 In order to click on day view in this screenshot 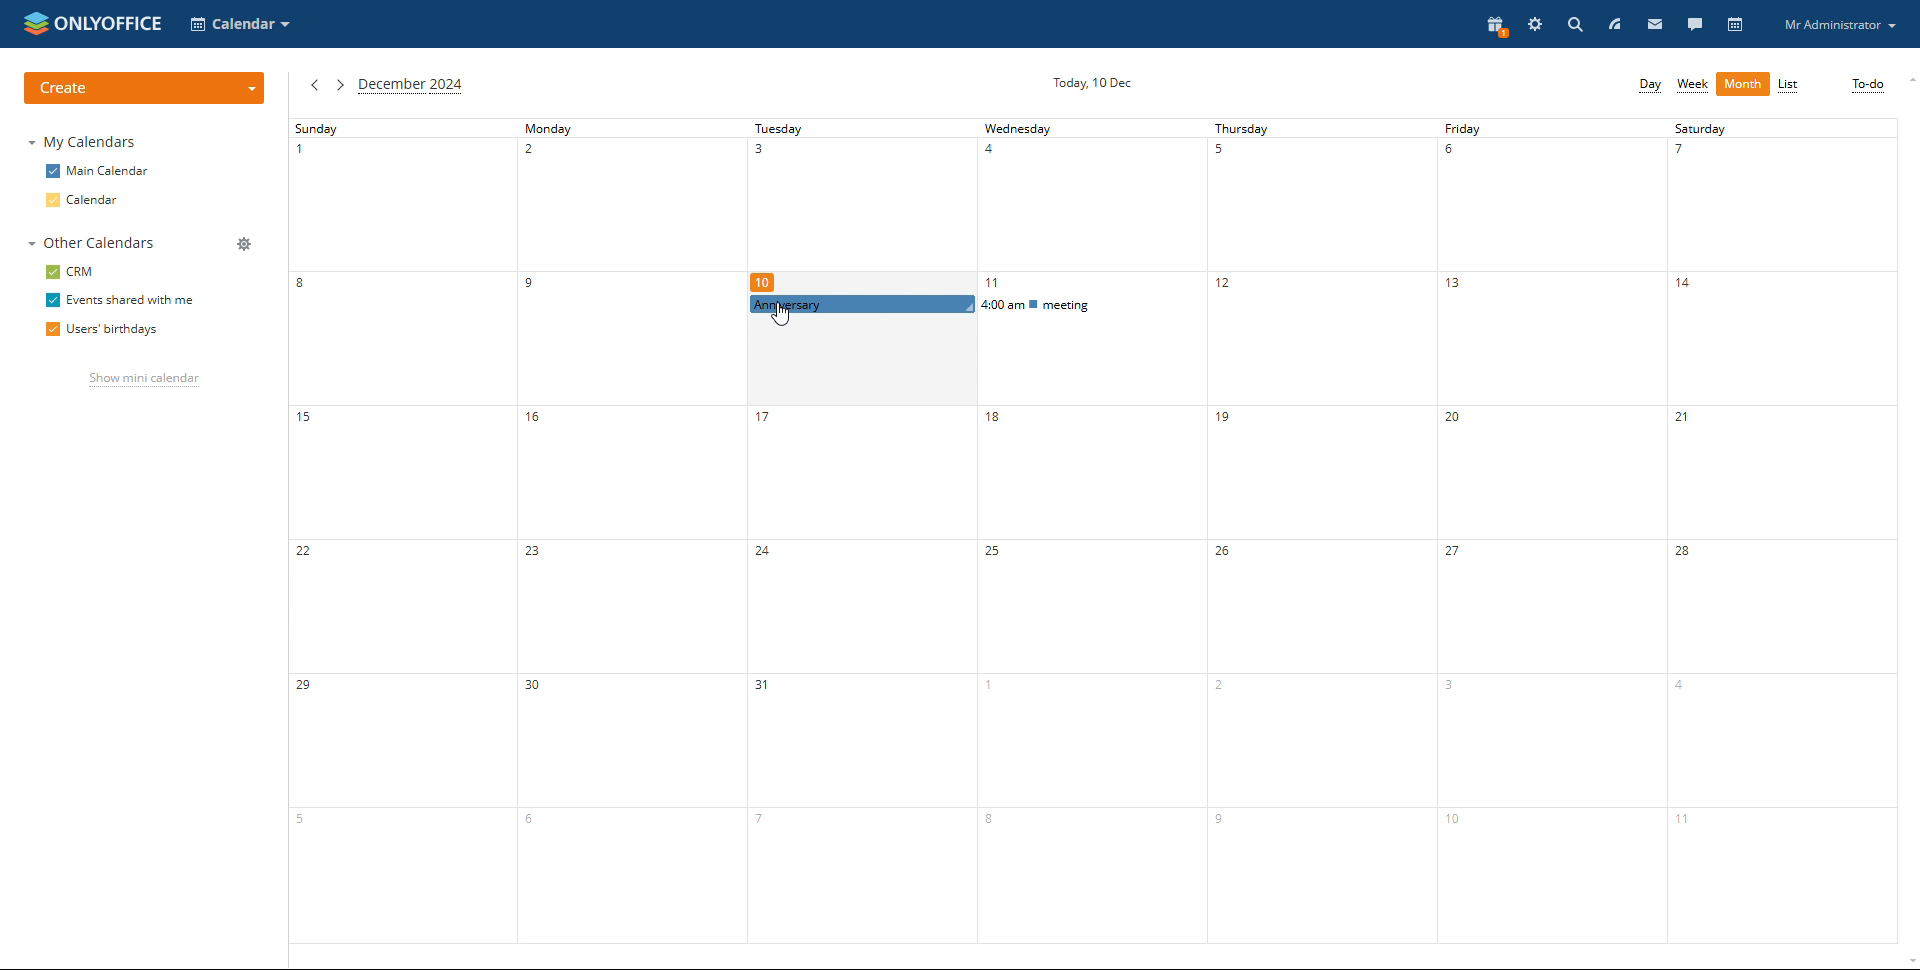, I will do `click(1649, 85)`.